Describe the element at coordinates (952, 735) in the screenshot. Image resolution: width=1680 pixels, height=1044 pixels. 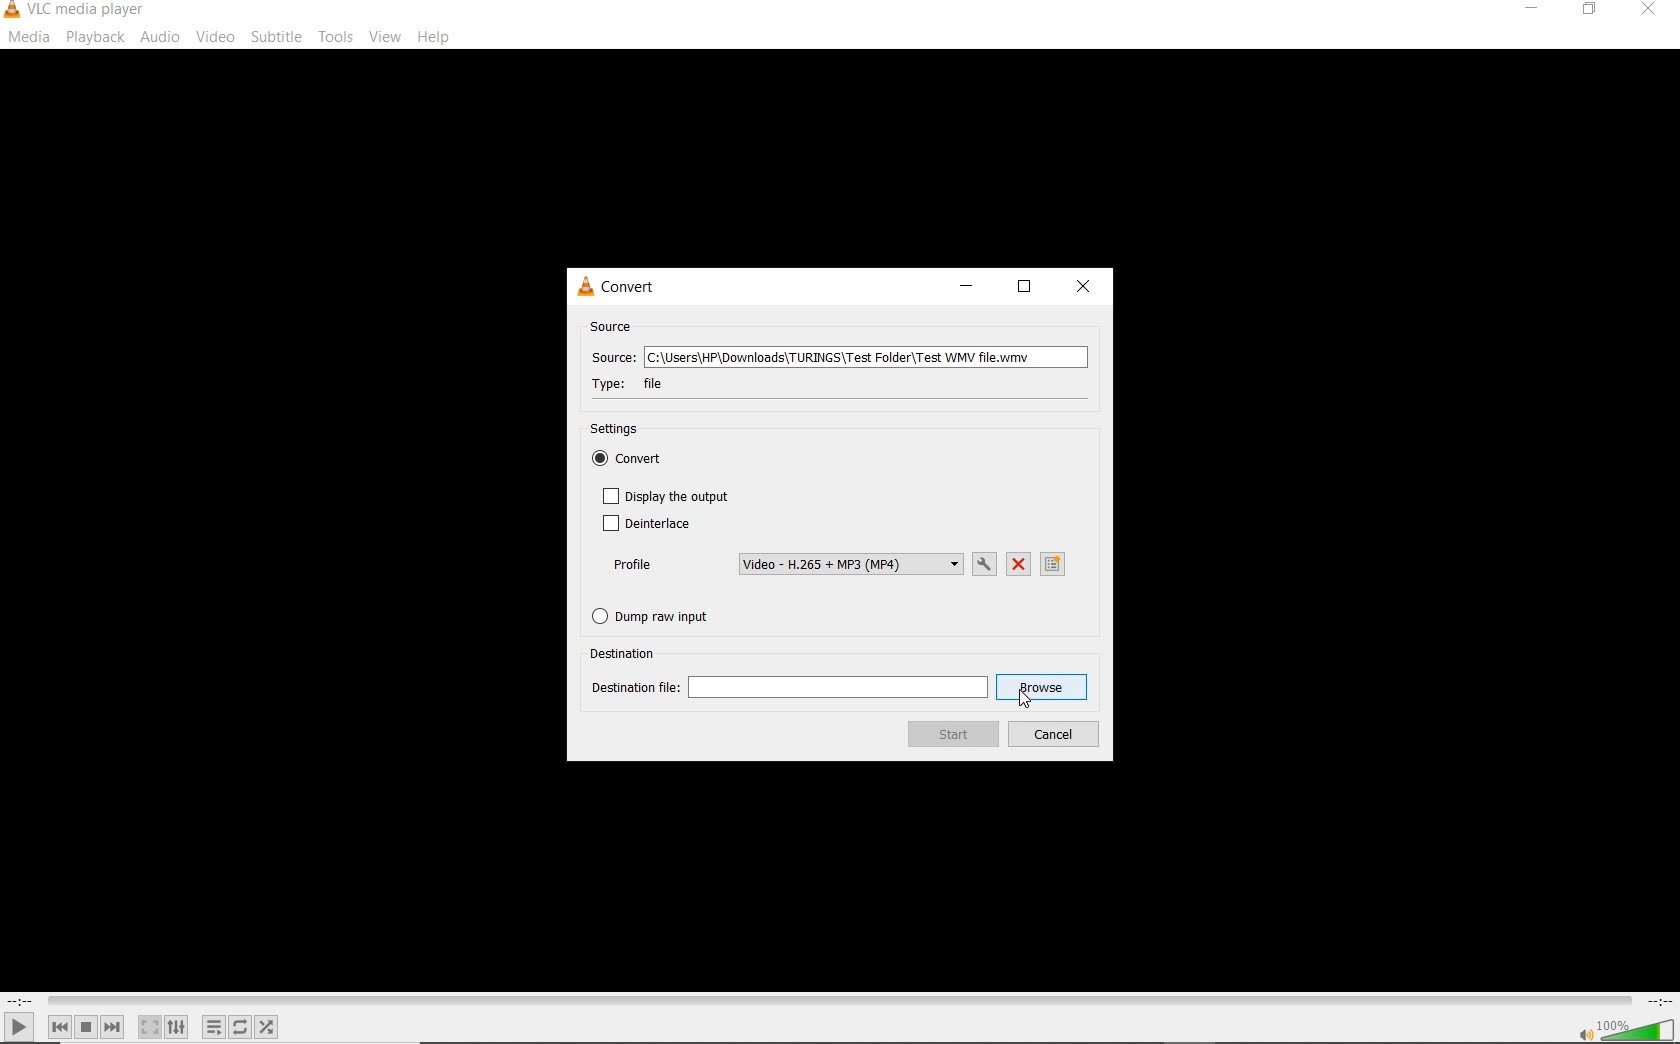
I see `start` at that location.